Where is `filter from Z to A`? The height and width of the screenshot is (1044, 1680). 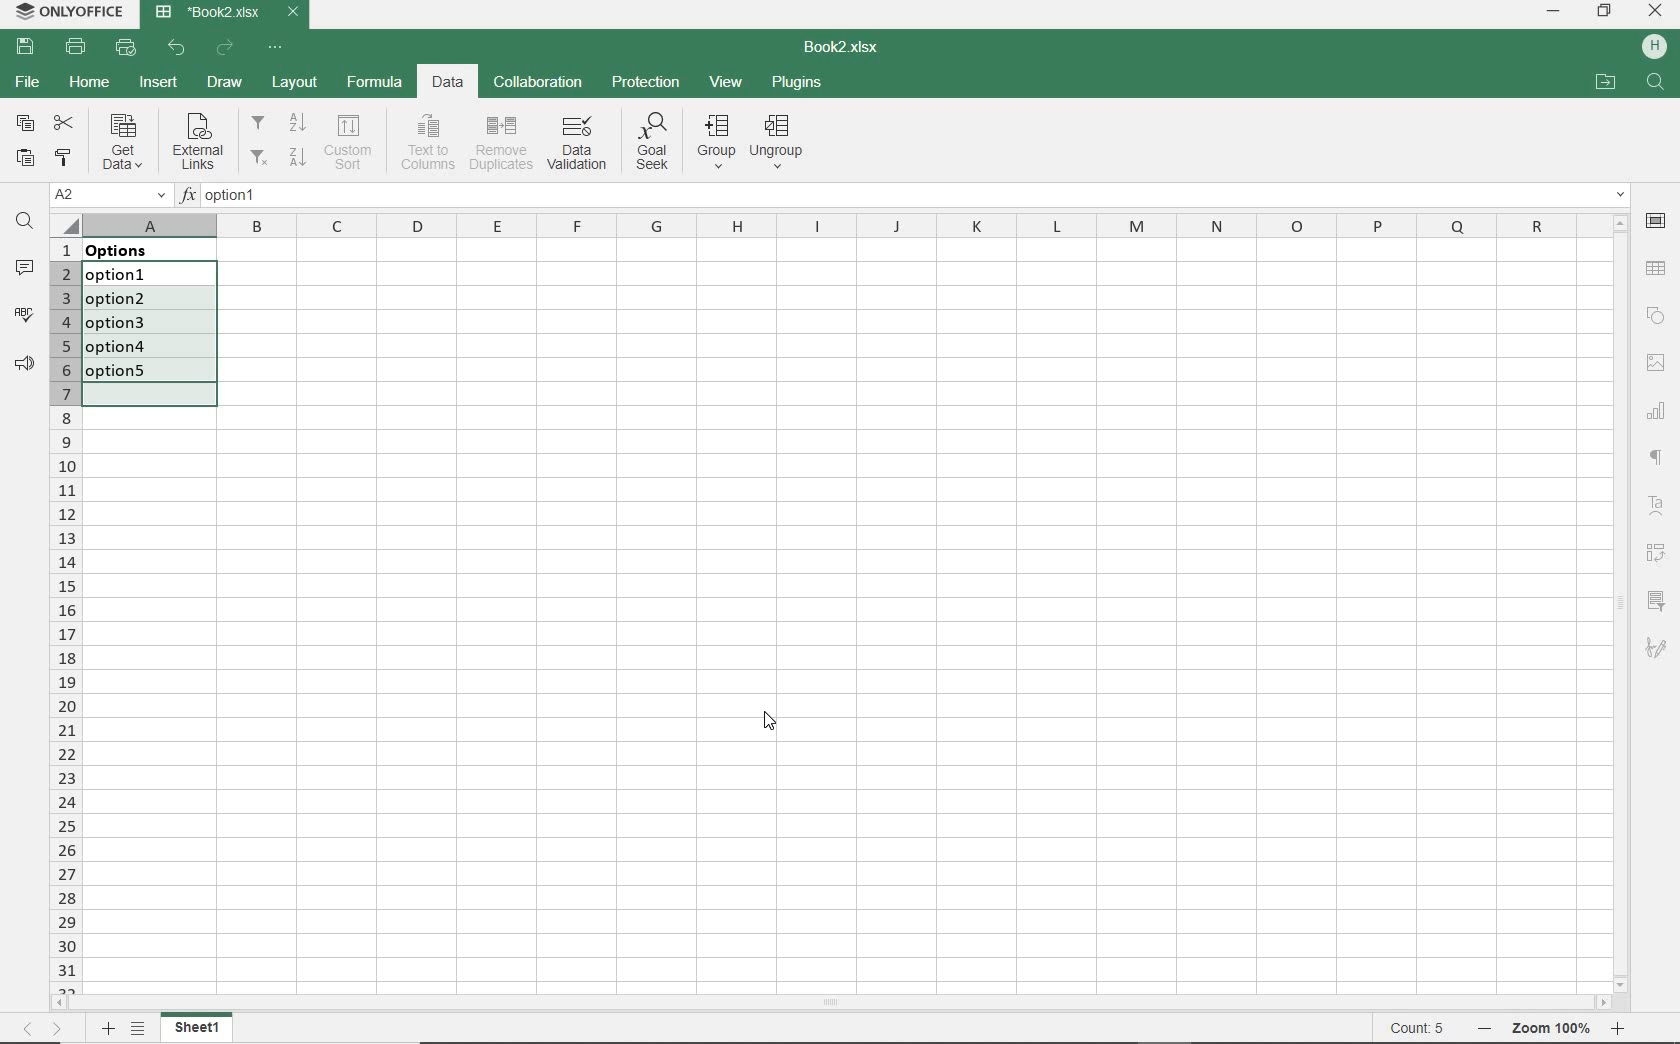
filter from Z to A is located at coordinates (279, 155).